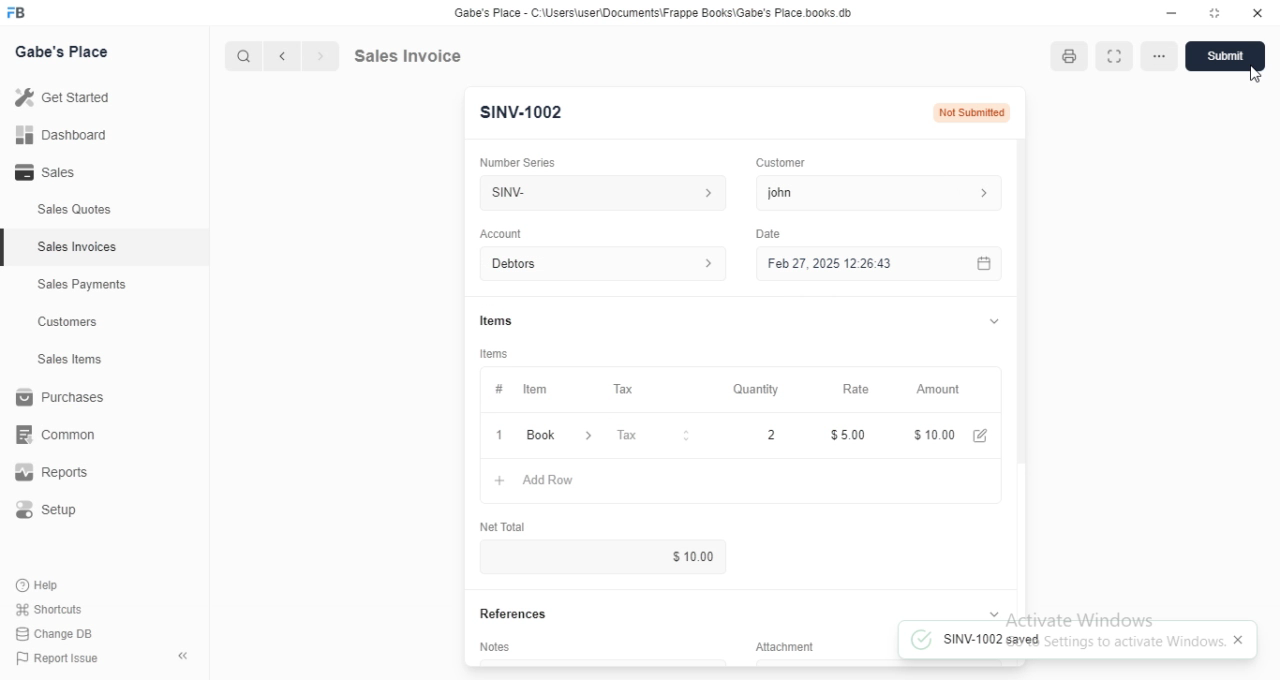 This screenshot has height=680, width=1280. I want to click on 1, so click(501, 434).